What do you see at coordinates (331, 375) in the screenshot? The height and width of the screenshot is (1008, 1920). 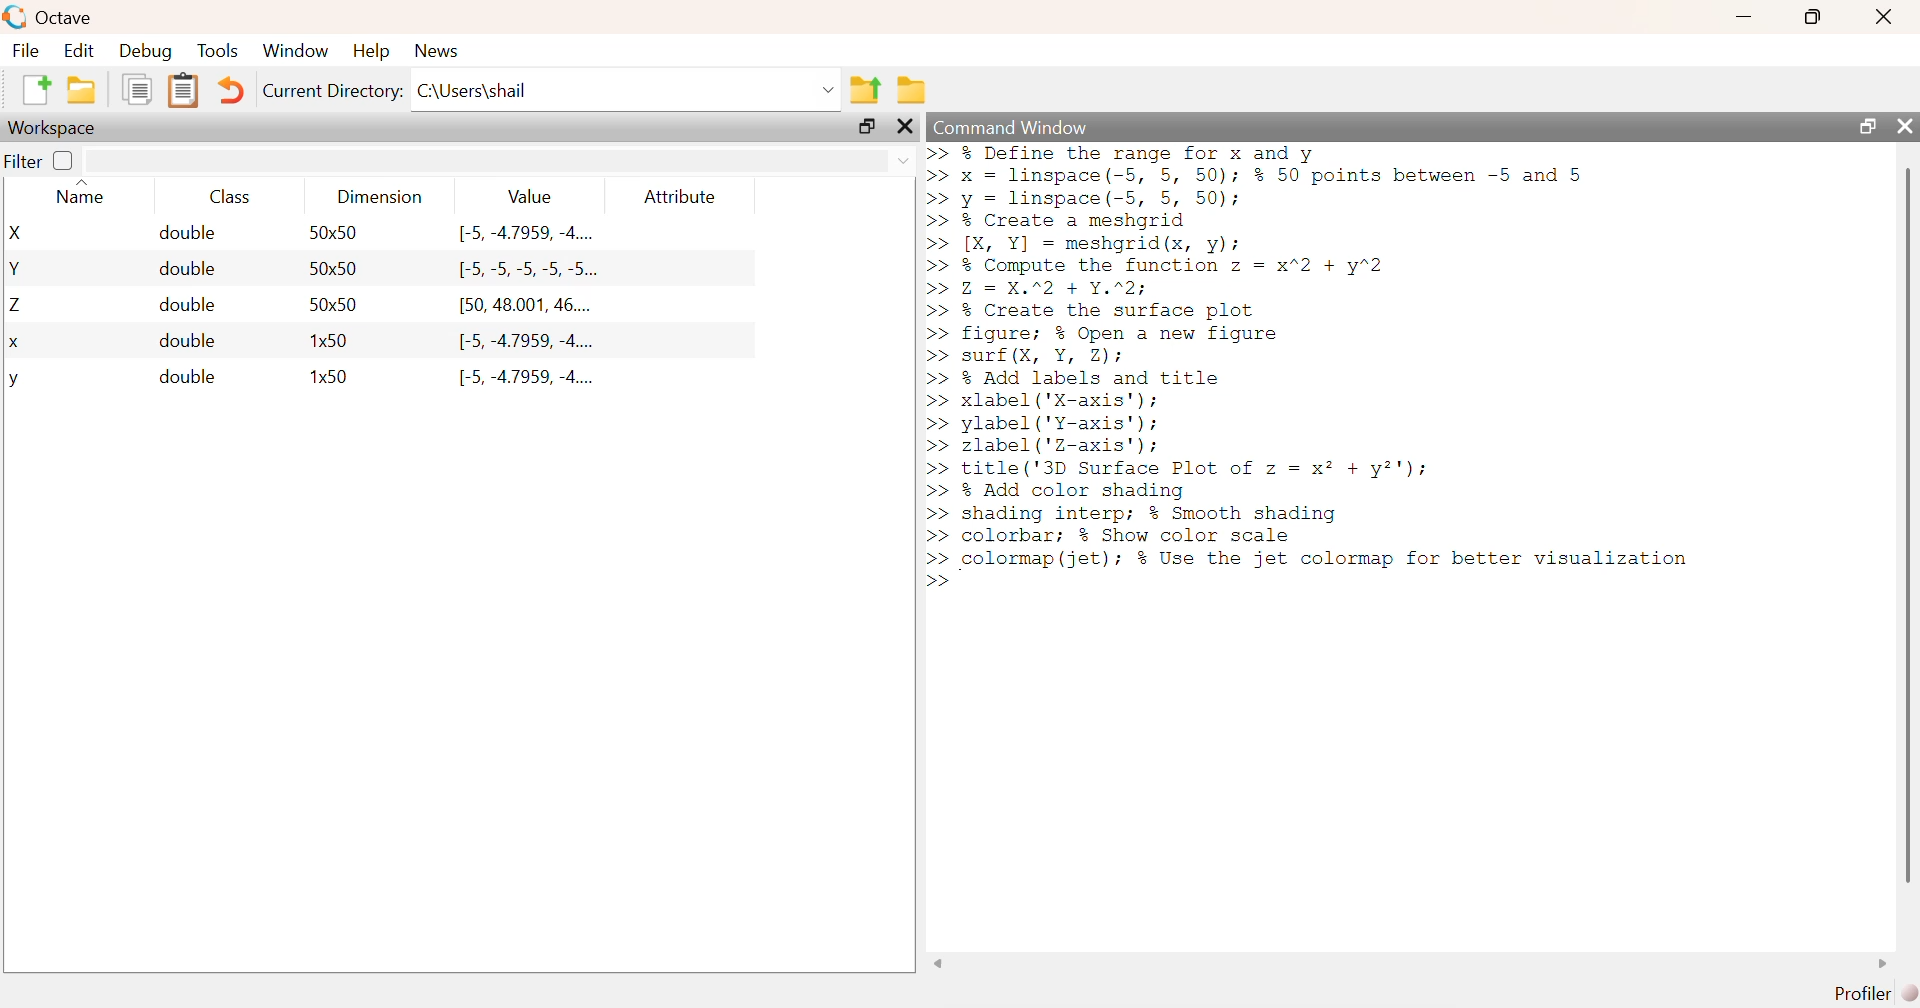 I see `1x50` at bounding box center [331, 375].